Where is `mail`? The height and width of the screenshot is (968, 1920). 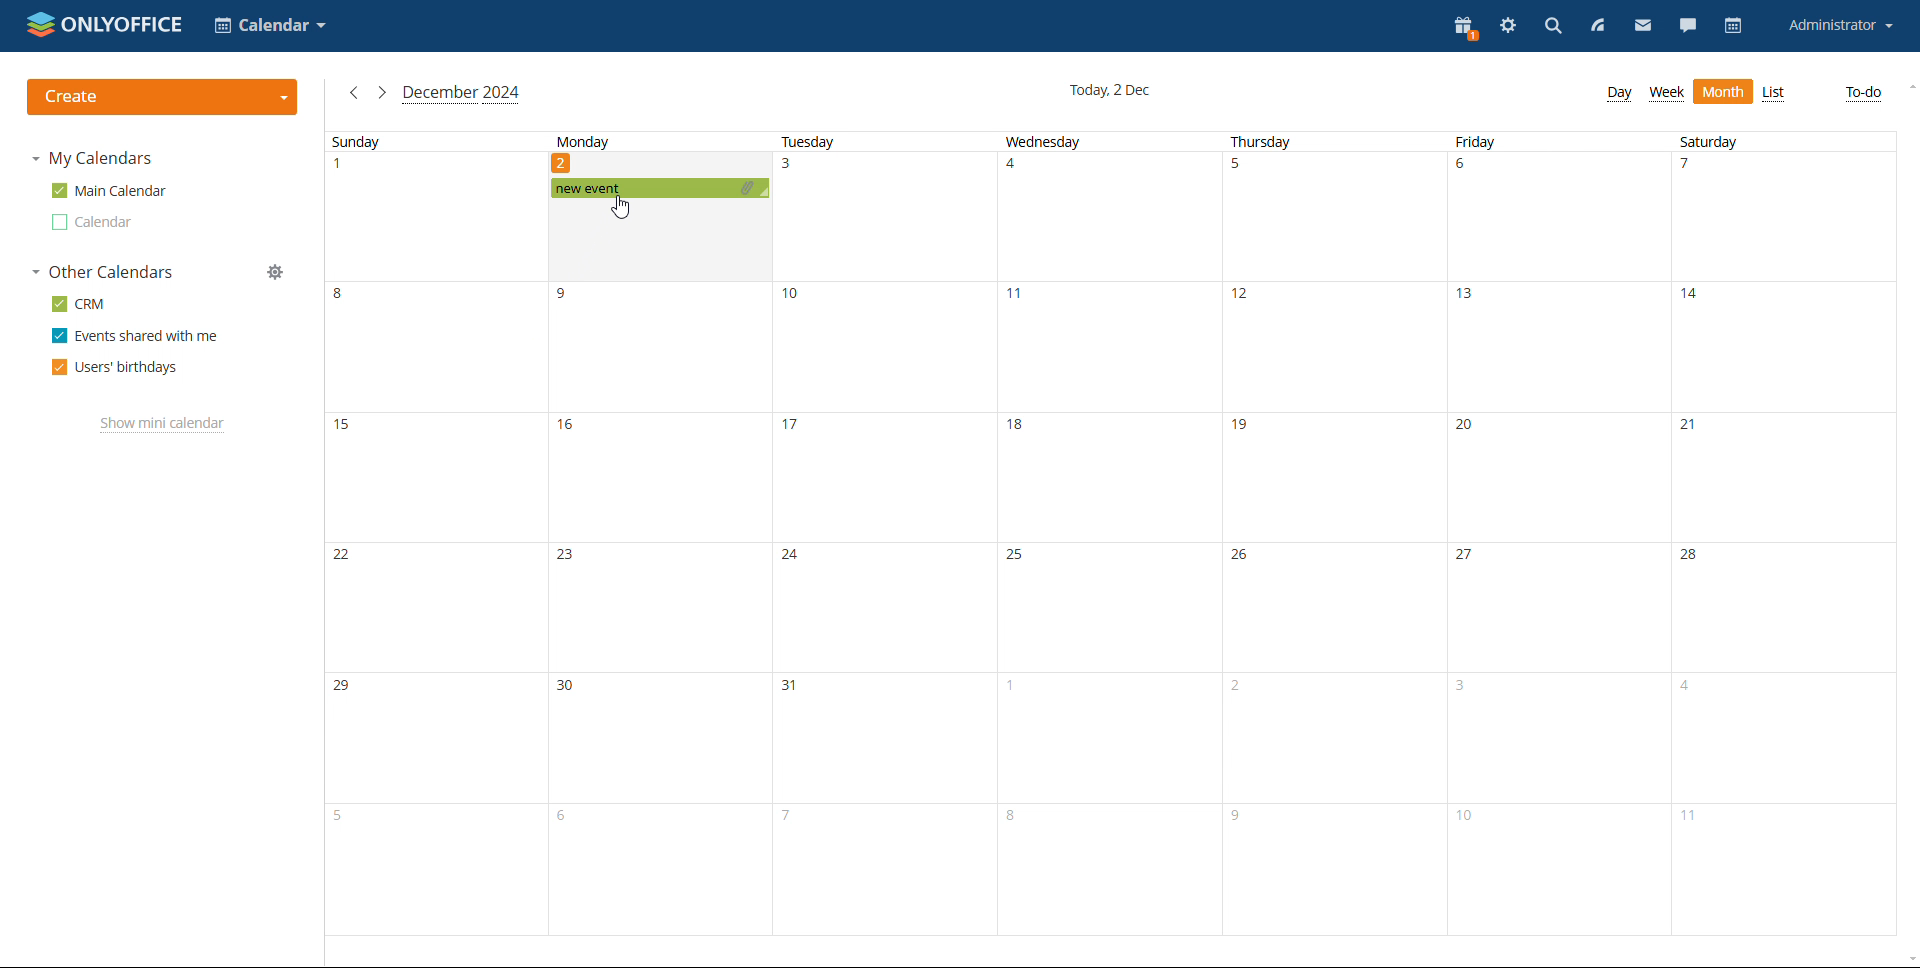
mail is located at coordinates (1643, 25).